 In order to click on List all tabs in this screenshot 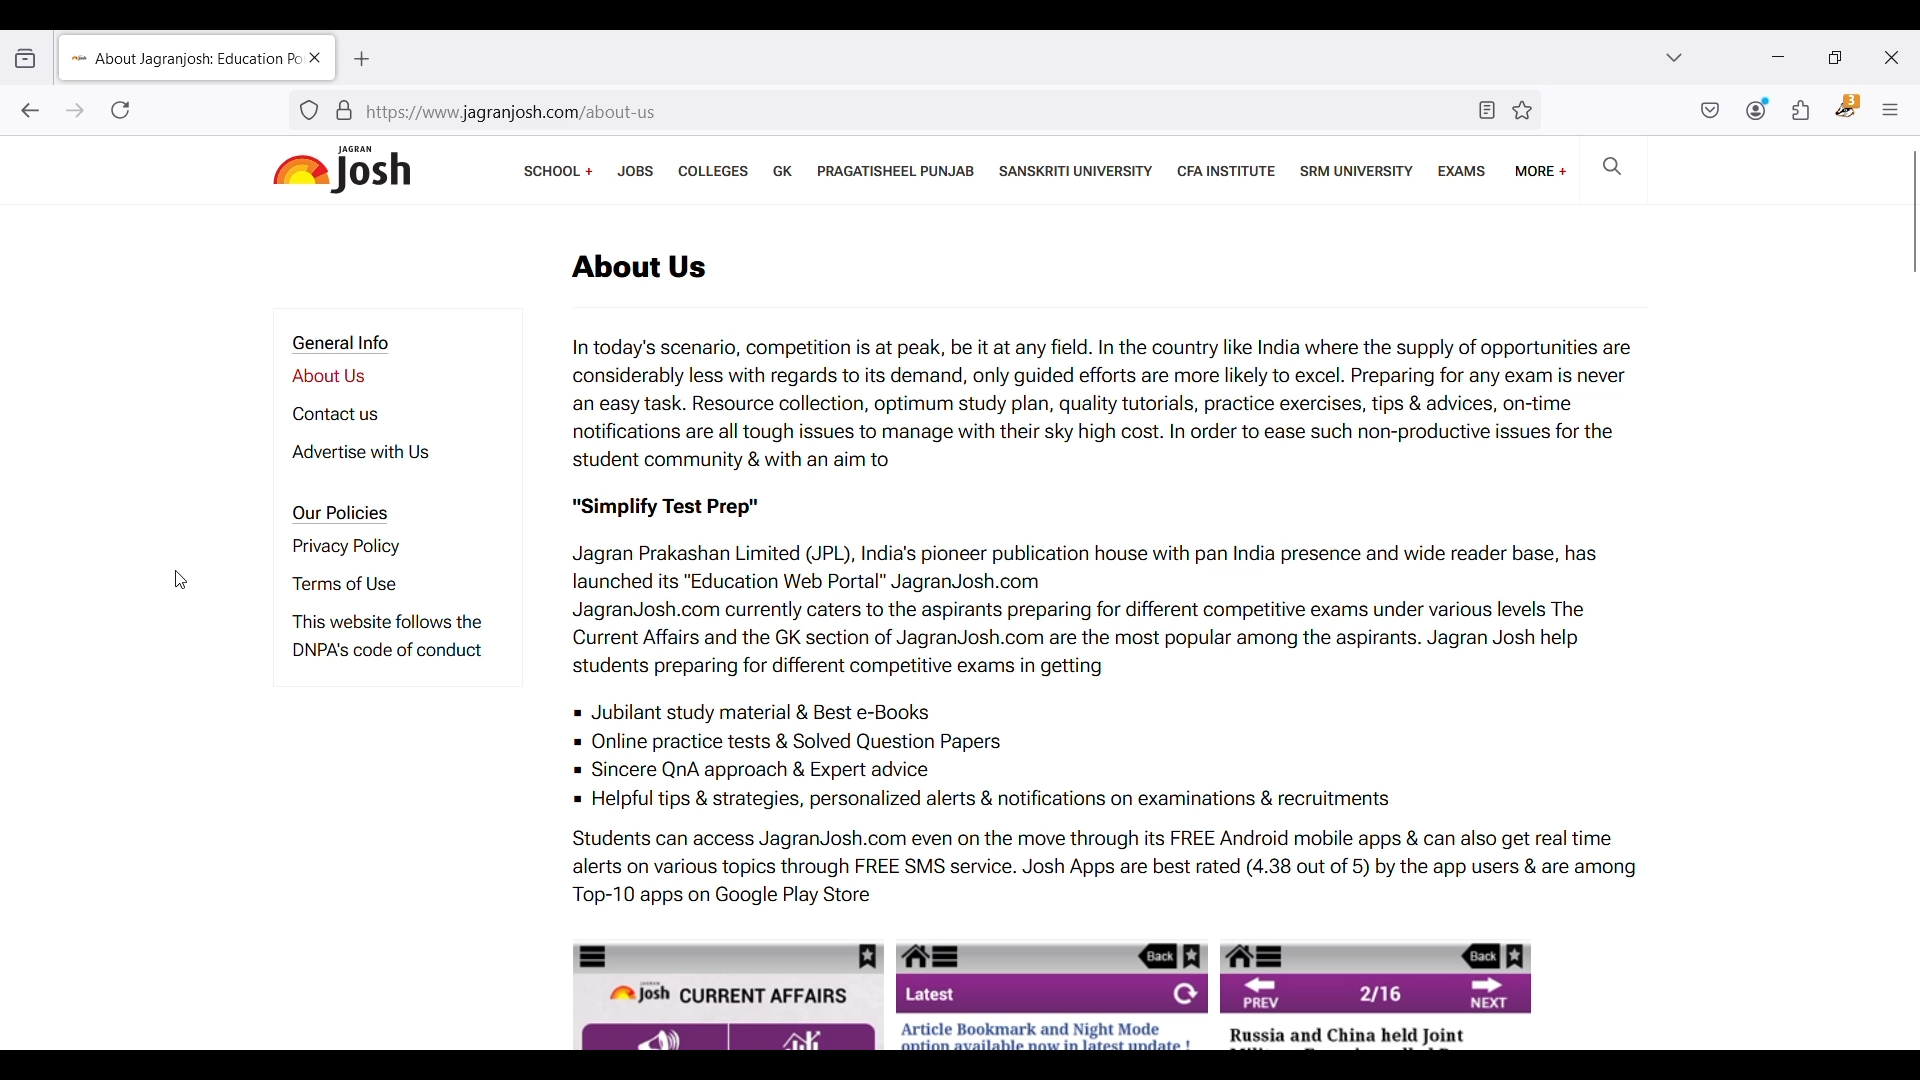, I will do `click(1675, 57)`.